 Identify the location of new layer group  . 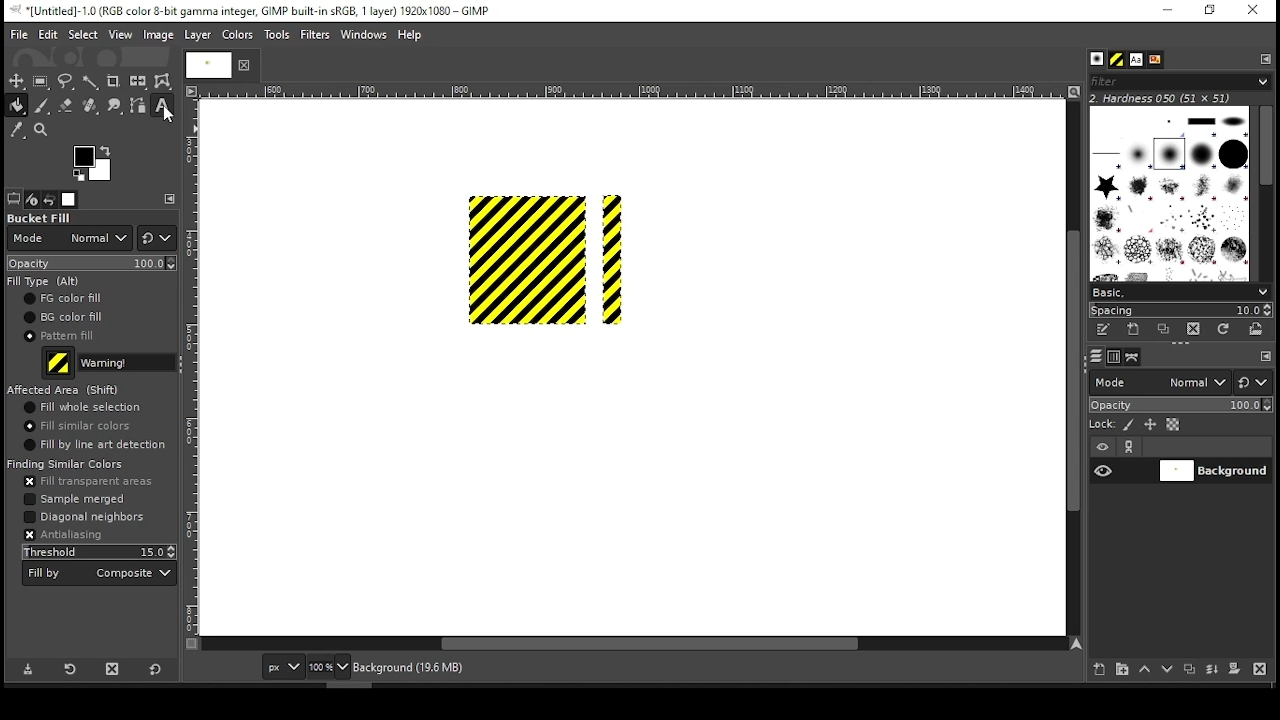
(1121, 669).